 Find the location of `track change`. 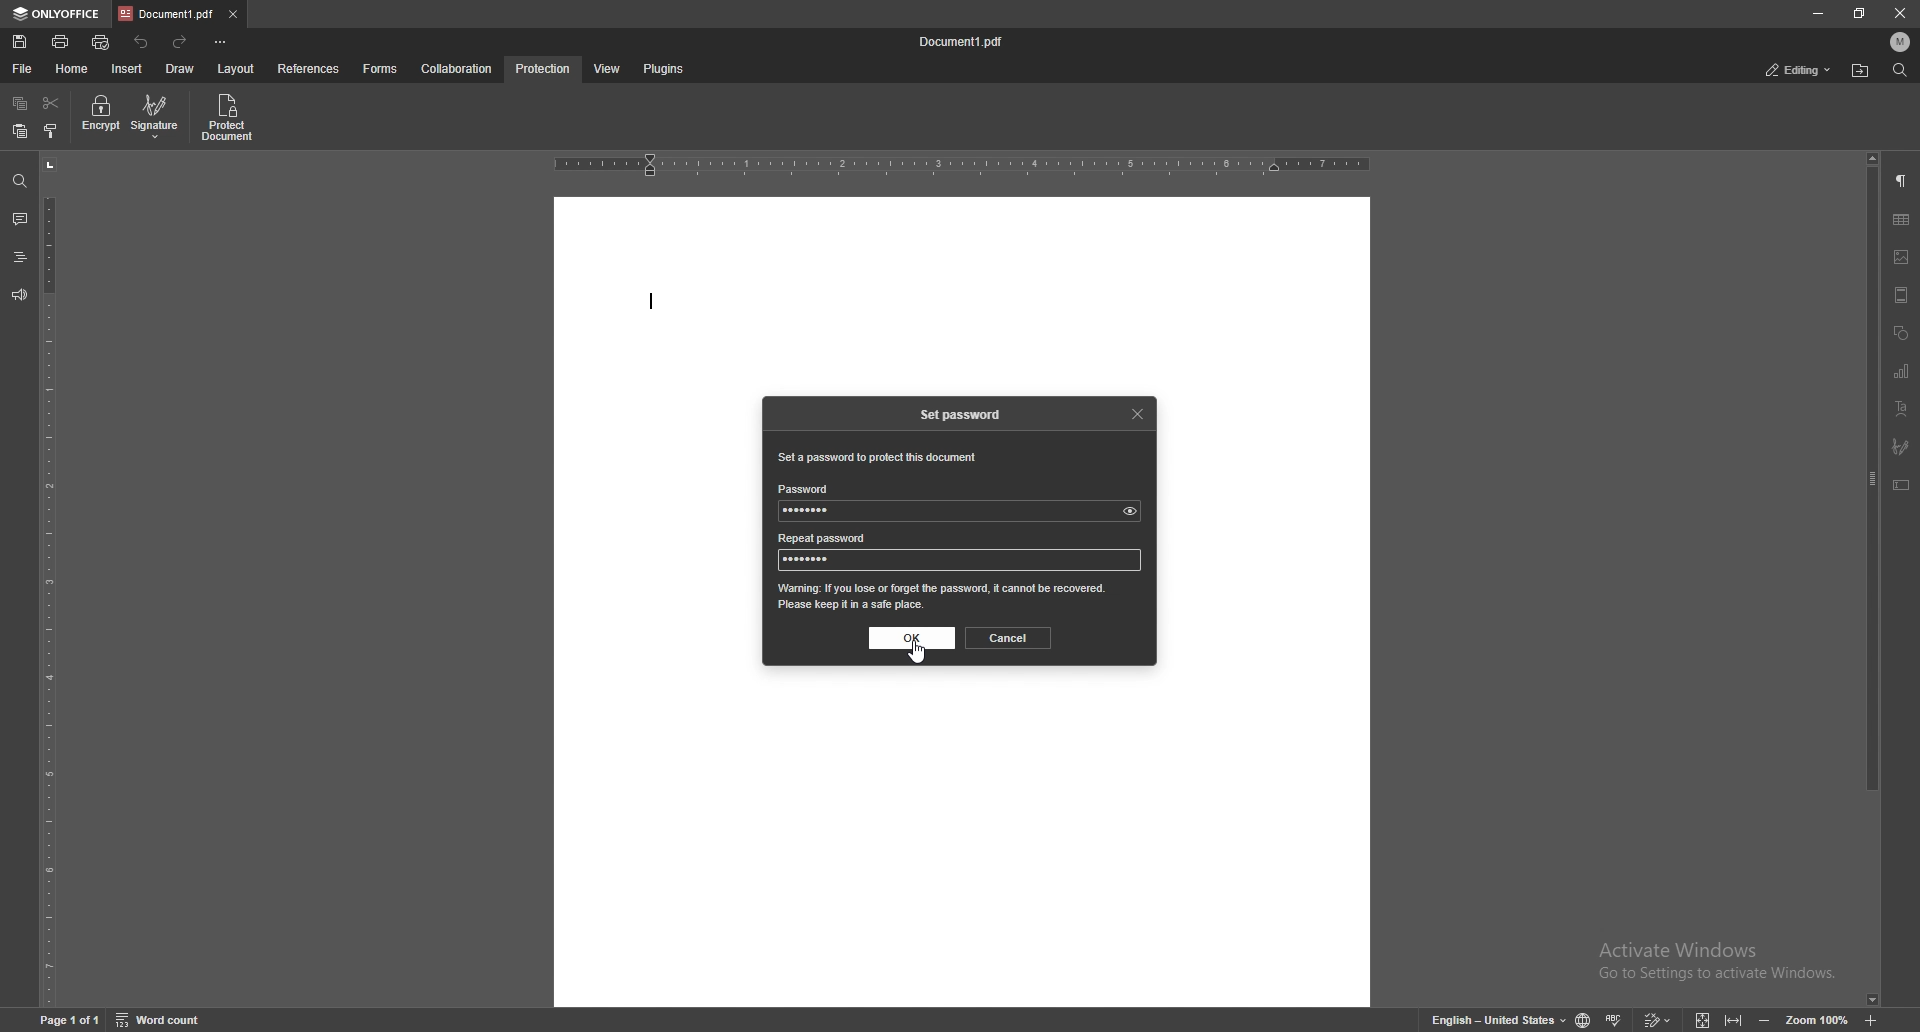

track change is located at coordinates (1659, 1019).